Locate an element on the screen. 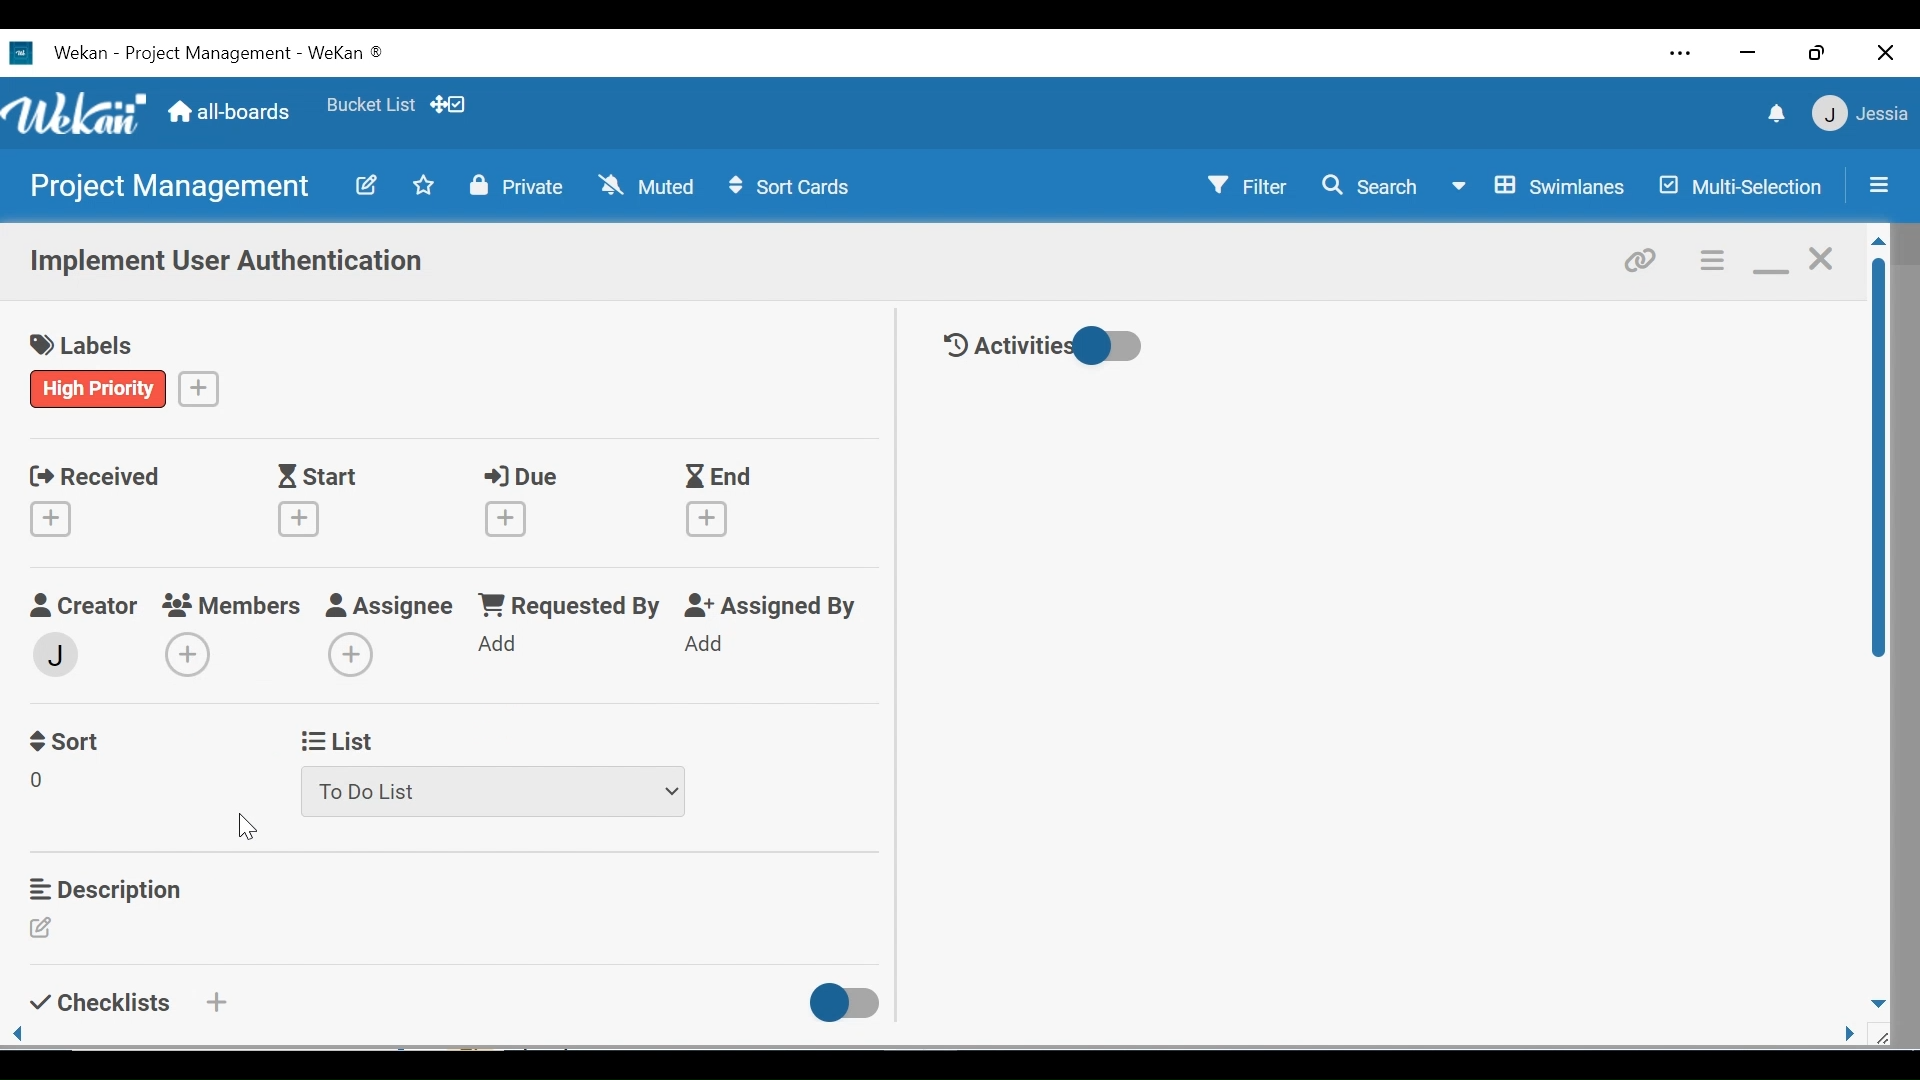  Wekan logo is located at coordinates (79, 113).